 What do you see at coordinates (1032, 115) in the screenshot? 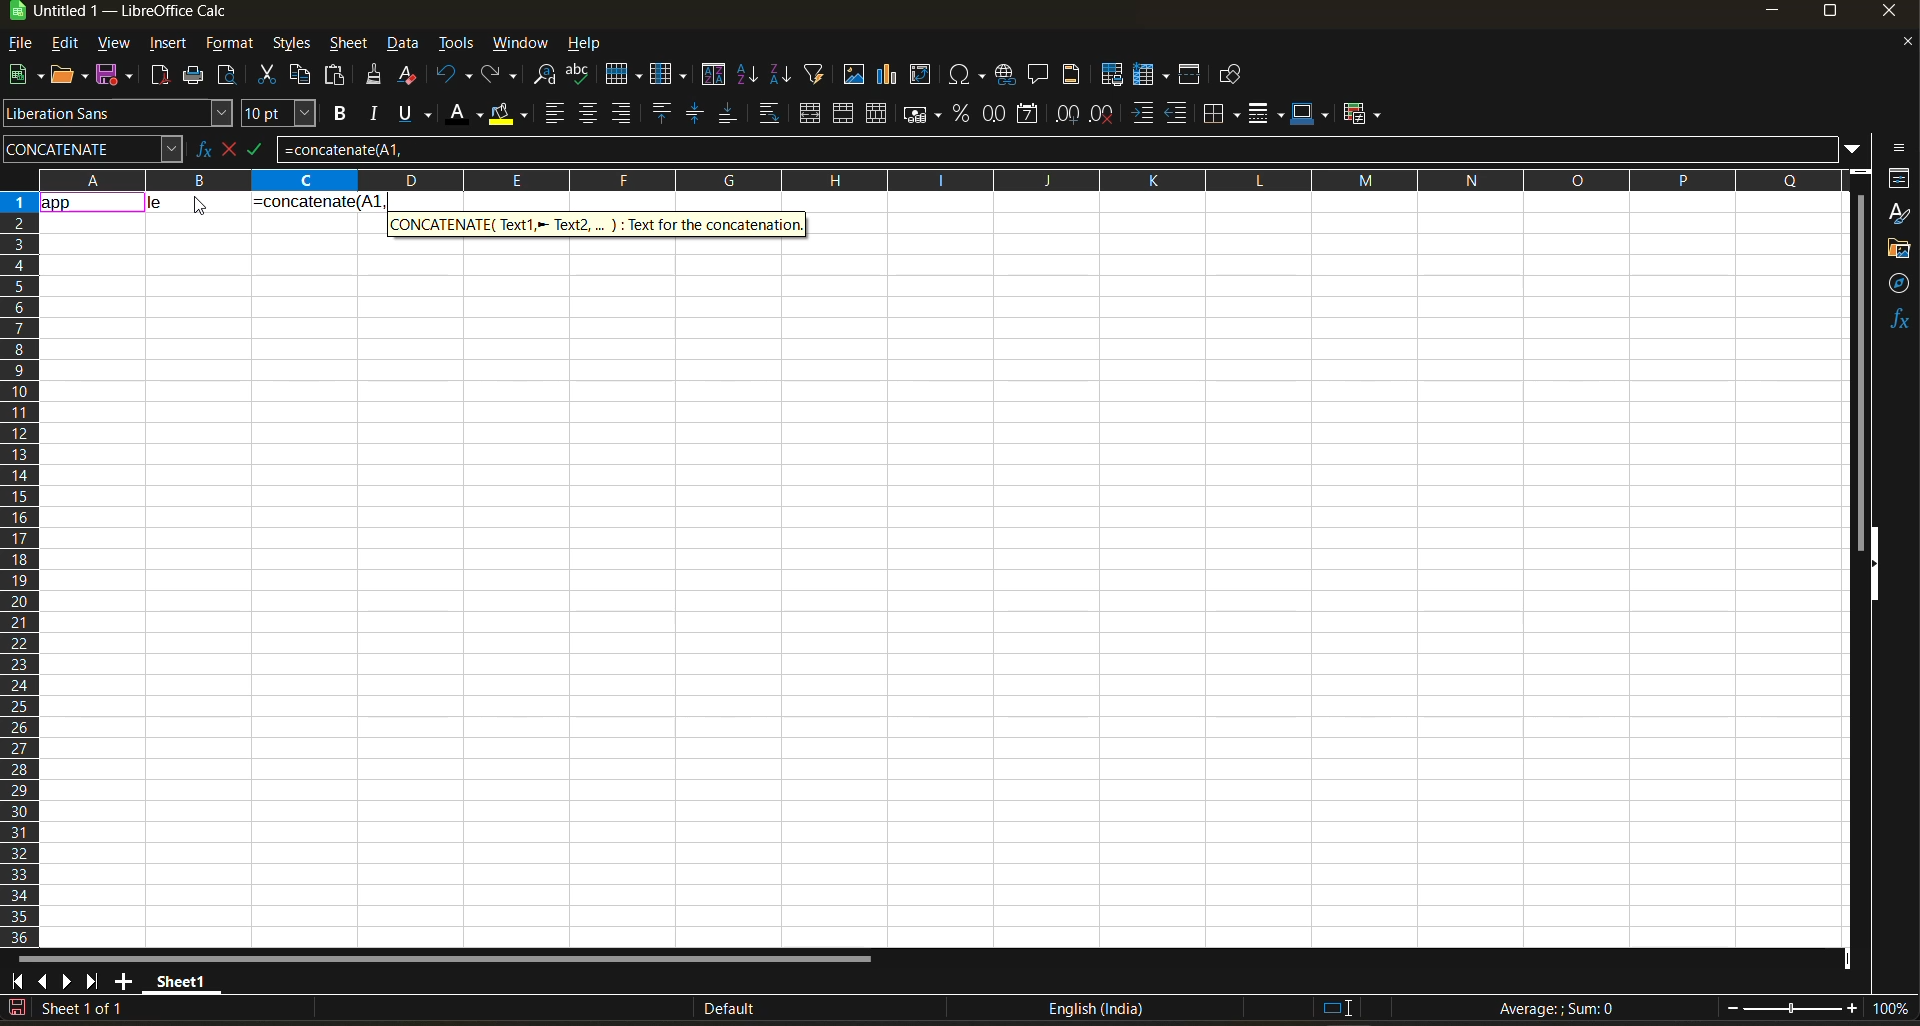
I see `format as date` at bounding box center [1032, 115].